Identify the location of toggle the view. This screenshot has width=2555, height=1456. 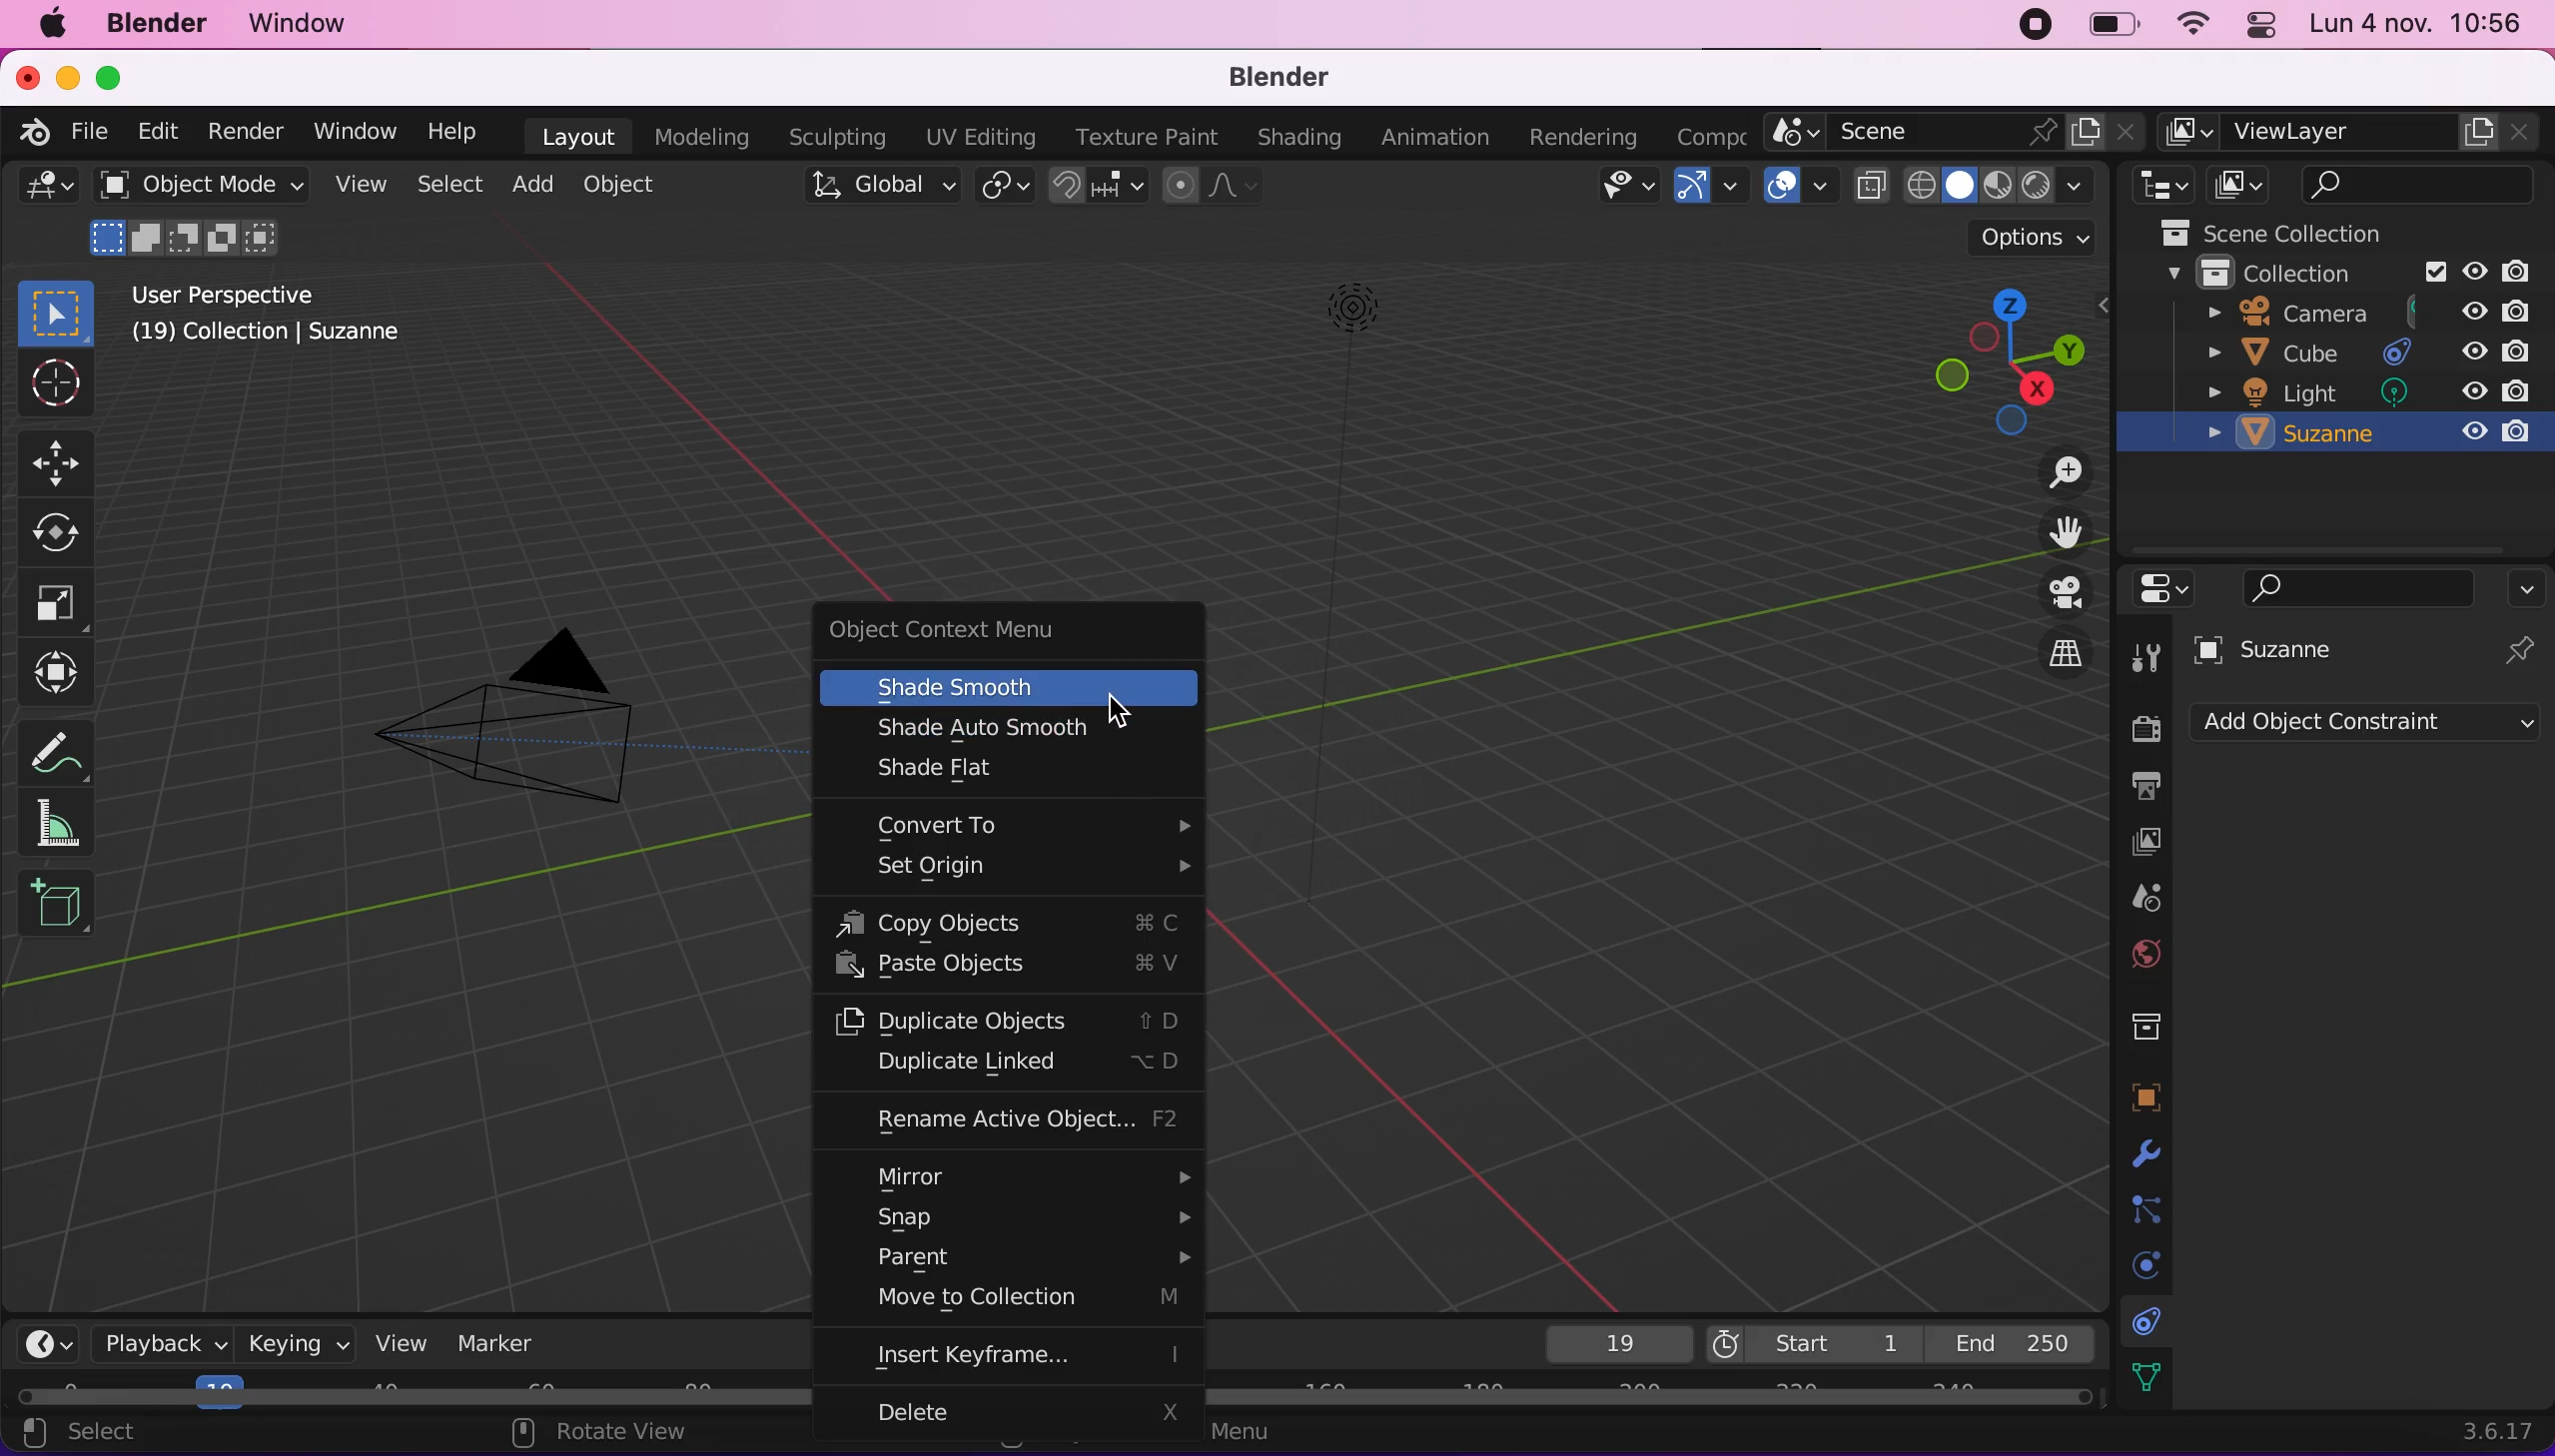
(2063, 593).